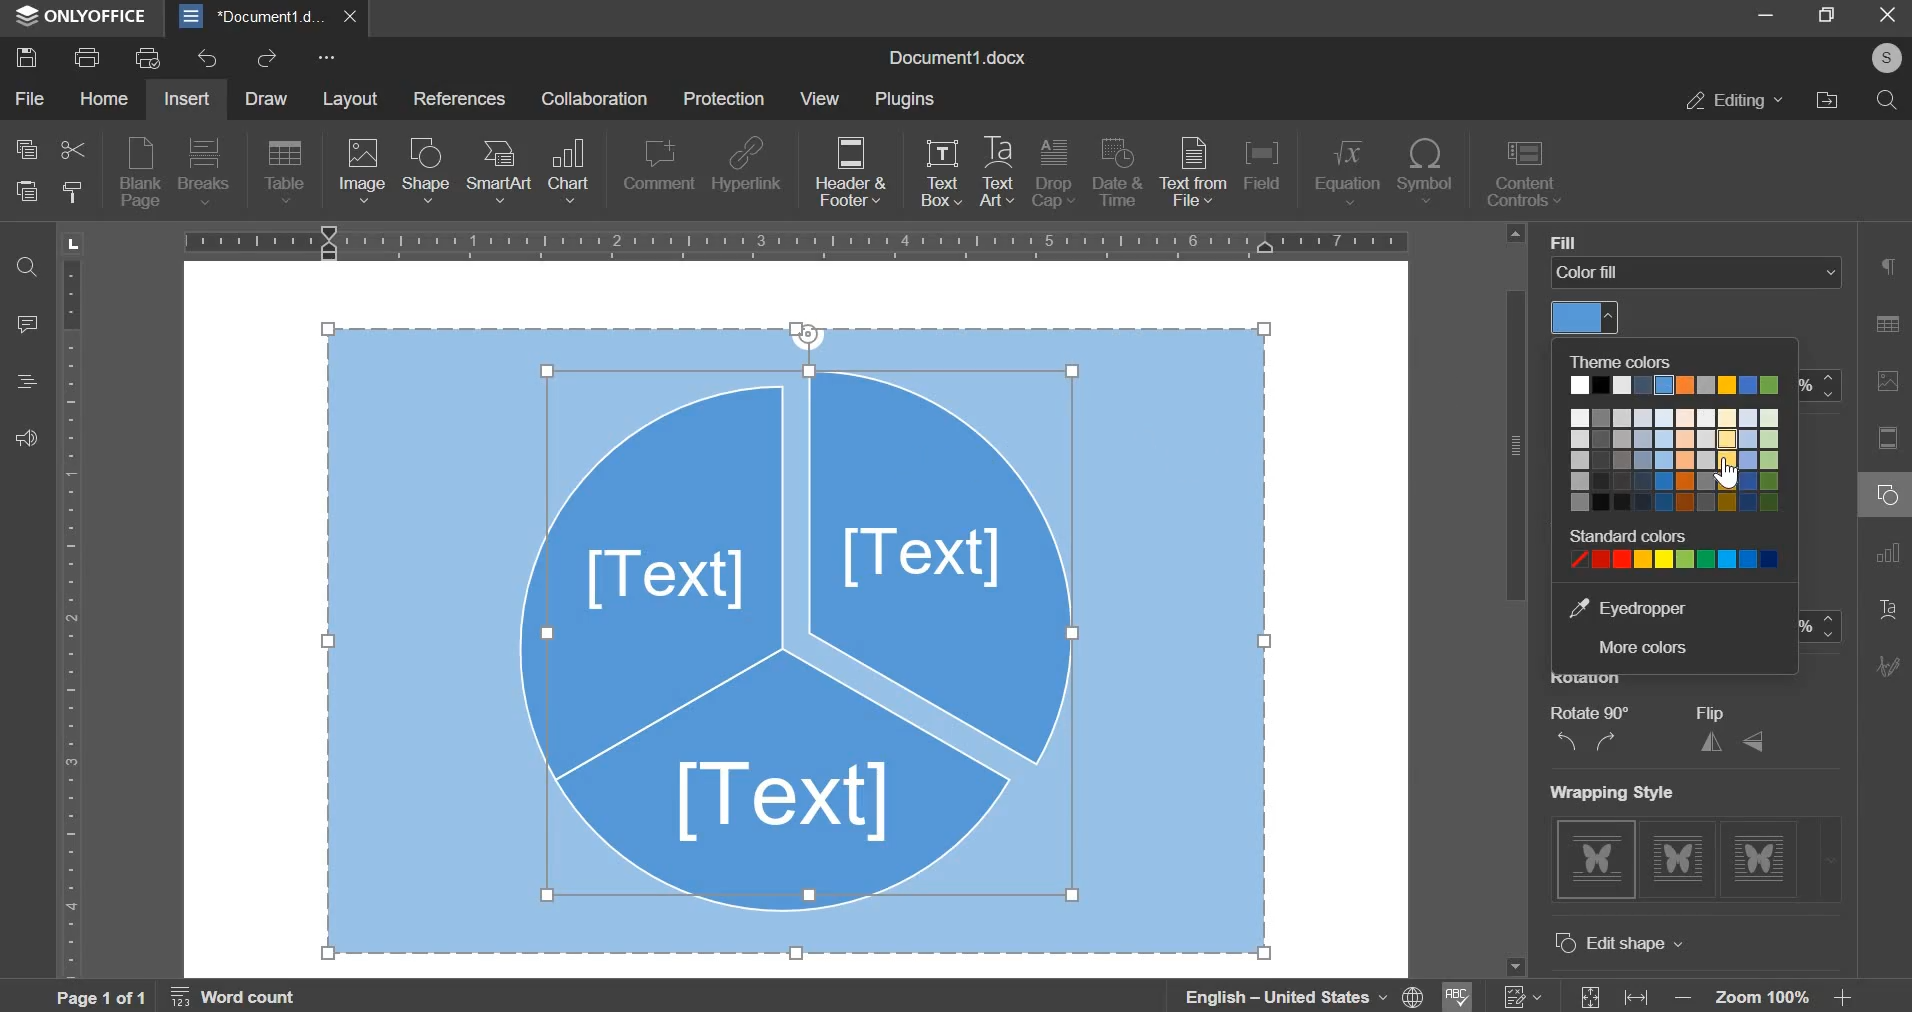 The height and width of the screenshot is (1012, 1912). I want to click on header & footer, so click(851, 173).